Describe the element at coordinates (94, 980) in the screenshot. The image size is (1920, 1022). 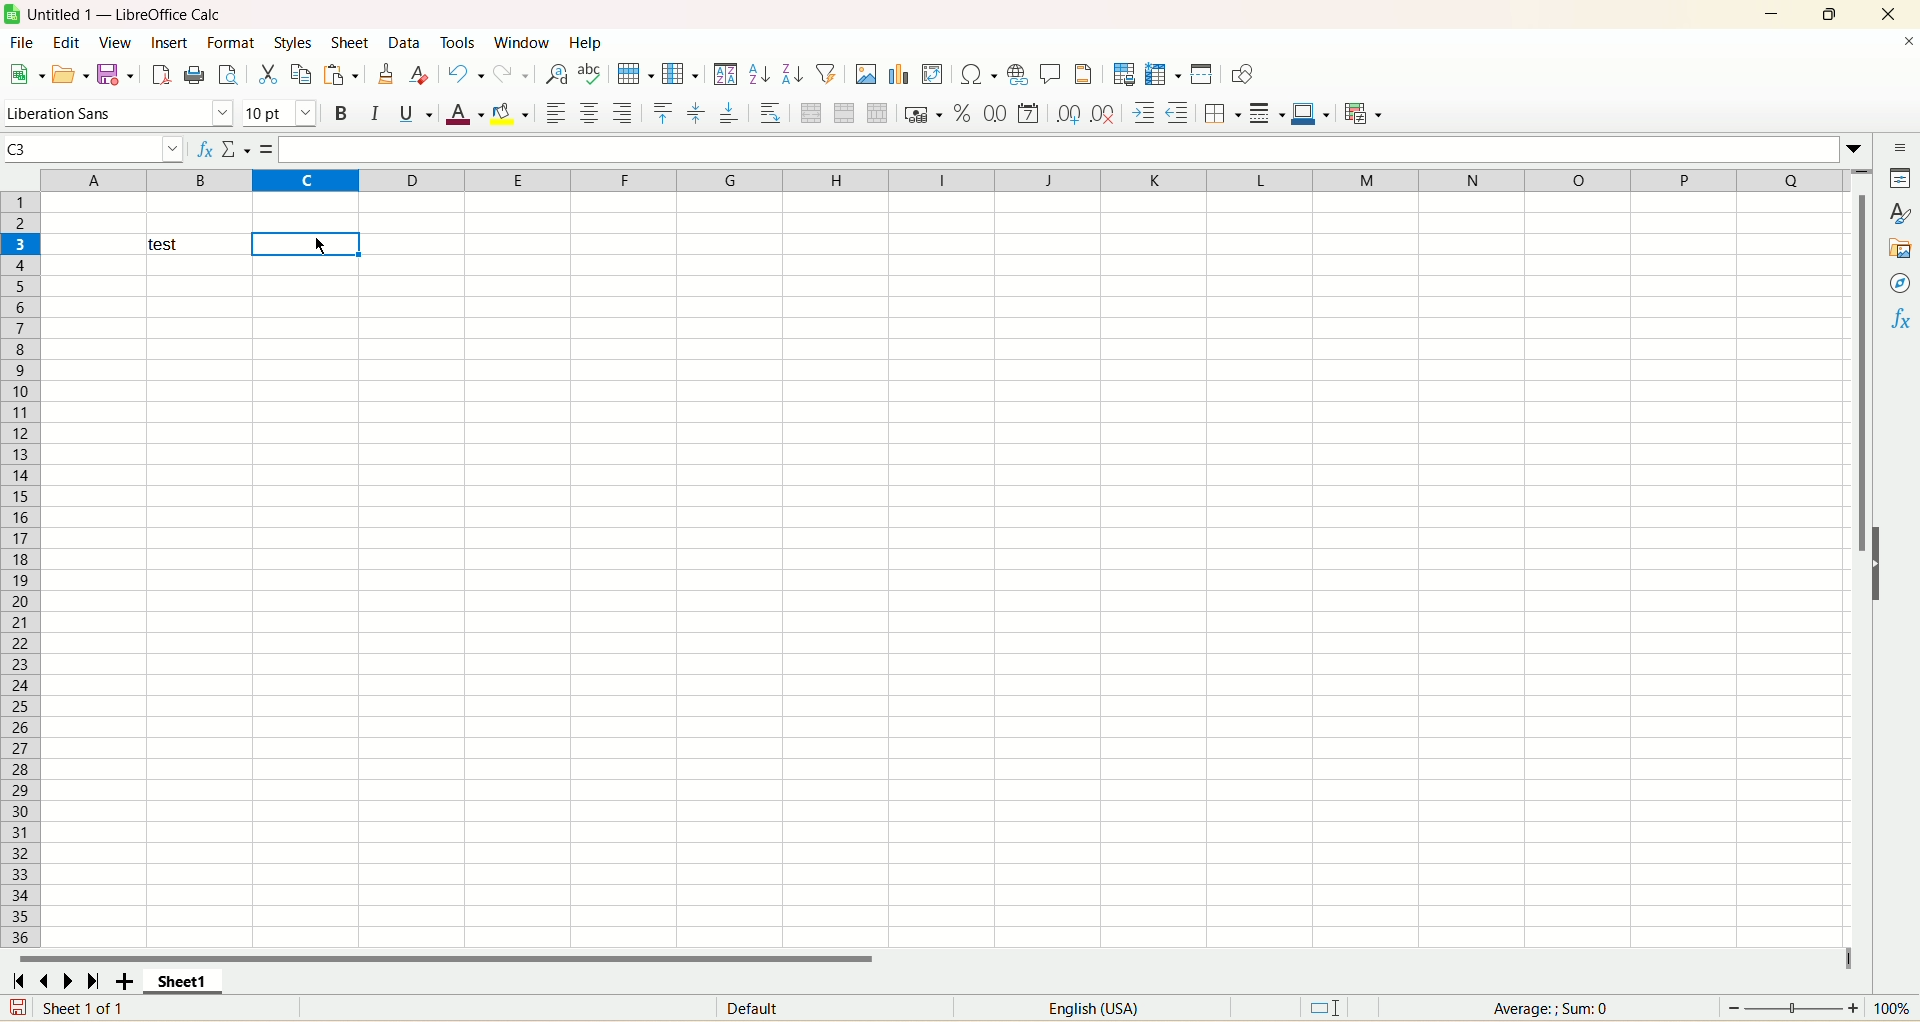
I see `last sheet` at that location.